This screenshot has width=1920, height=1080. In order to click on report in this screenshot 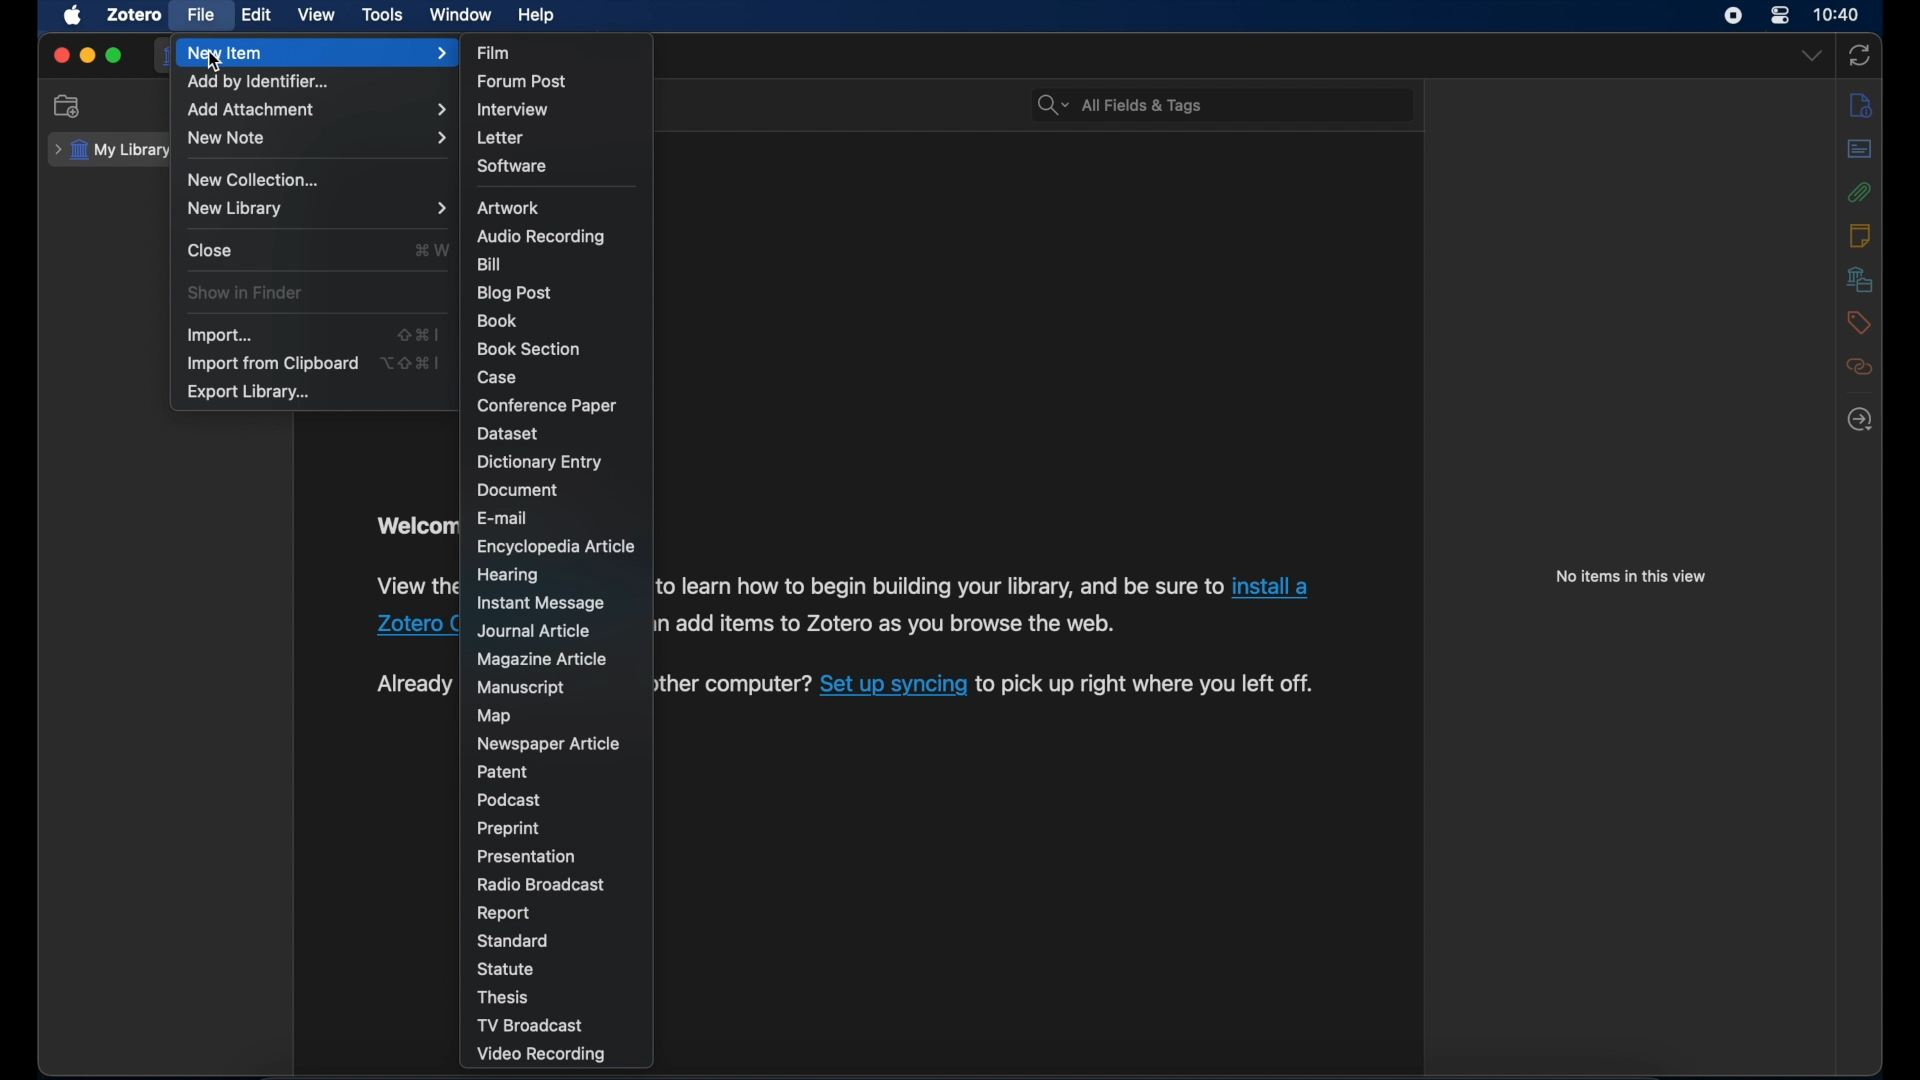, I will do `click(505, 914)`.